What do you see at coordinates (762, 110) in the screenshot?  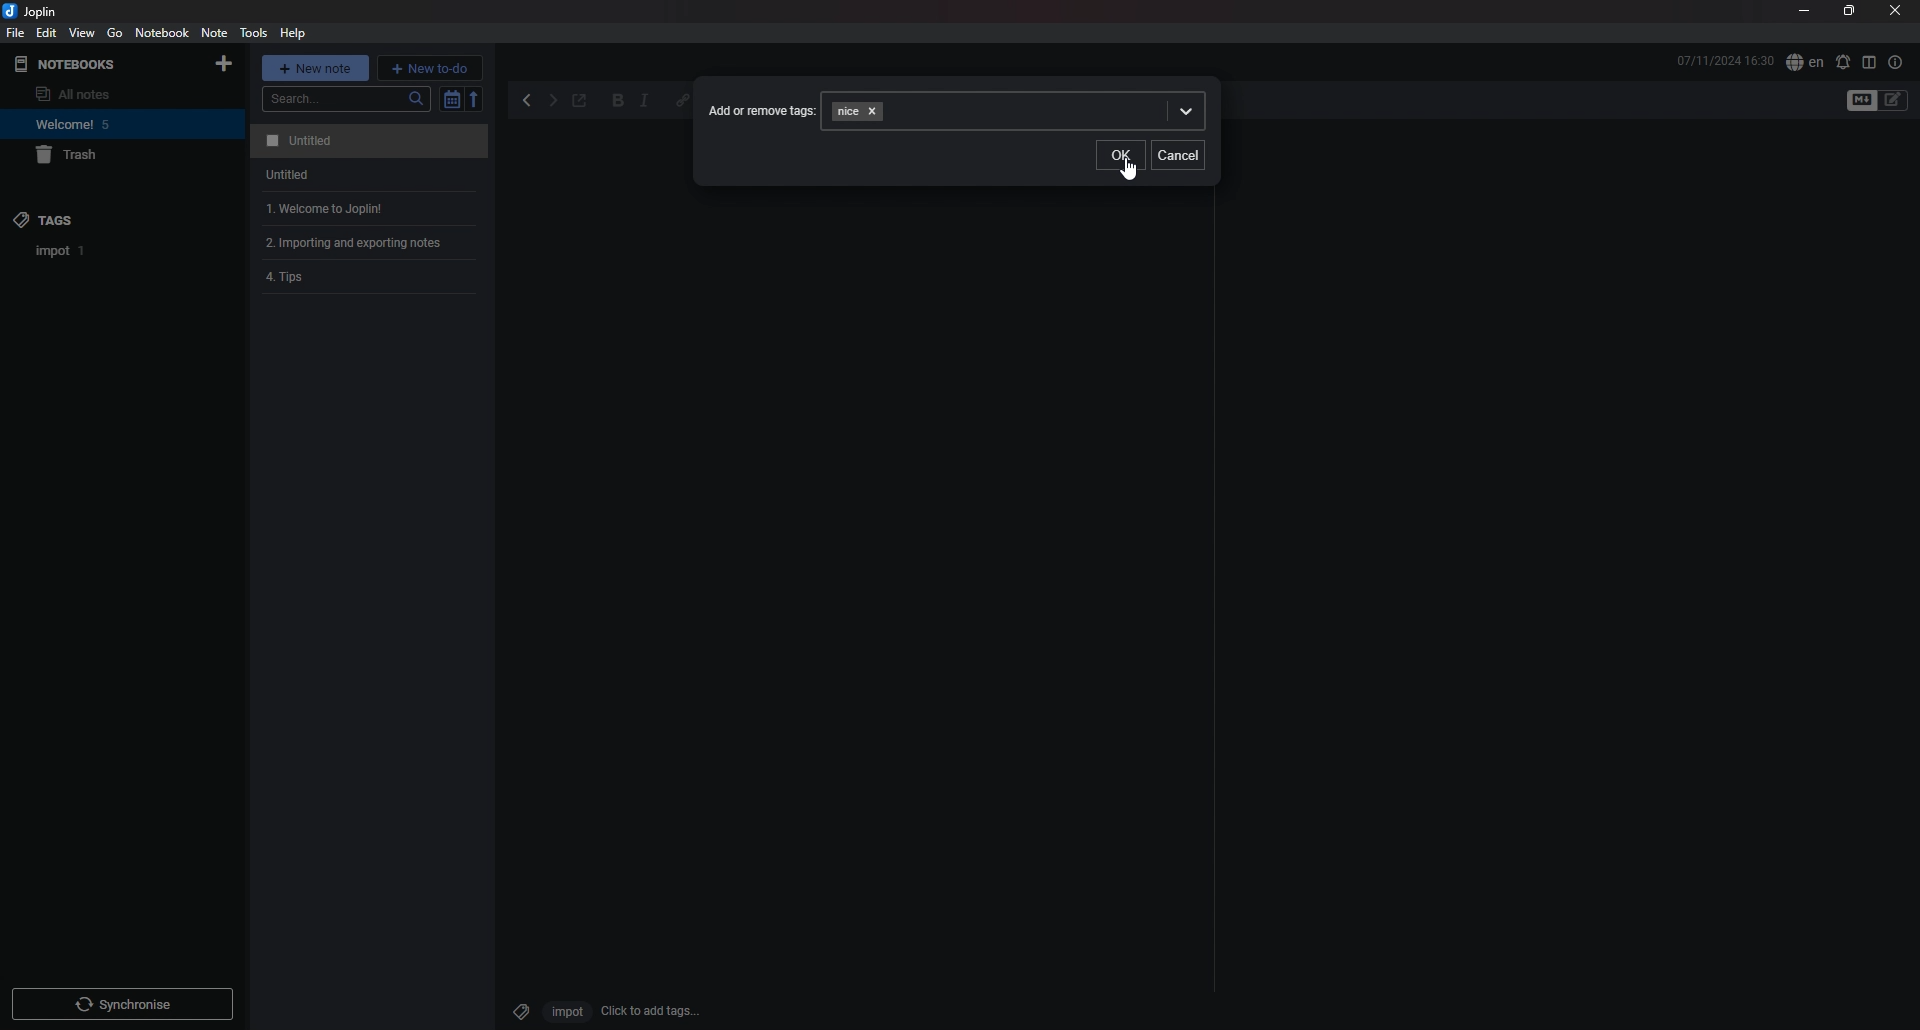 I see `add or remove tags` at bounding box center [762, 110].